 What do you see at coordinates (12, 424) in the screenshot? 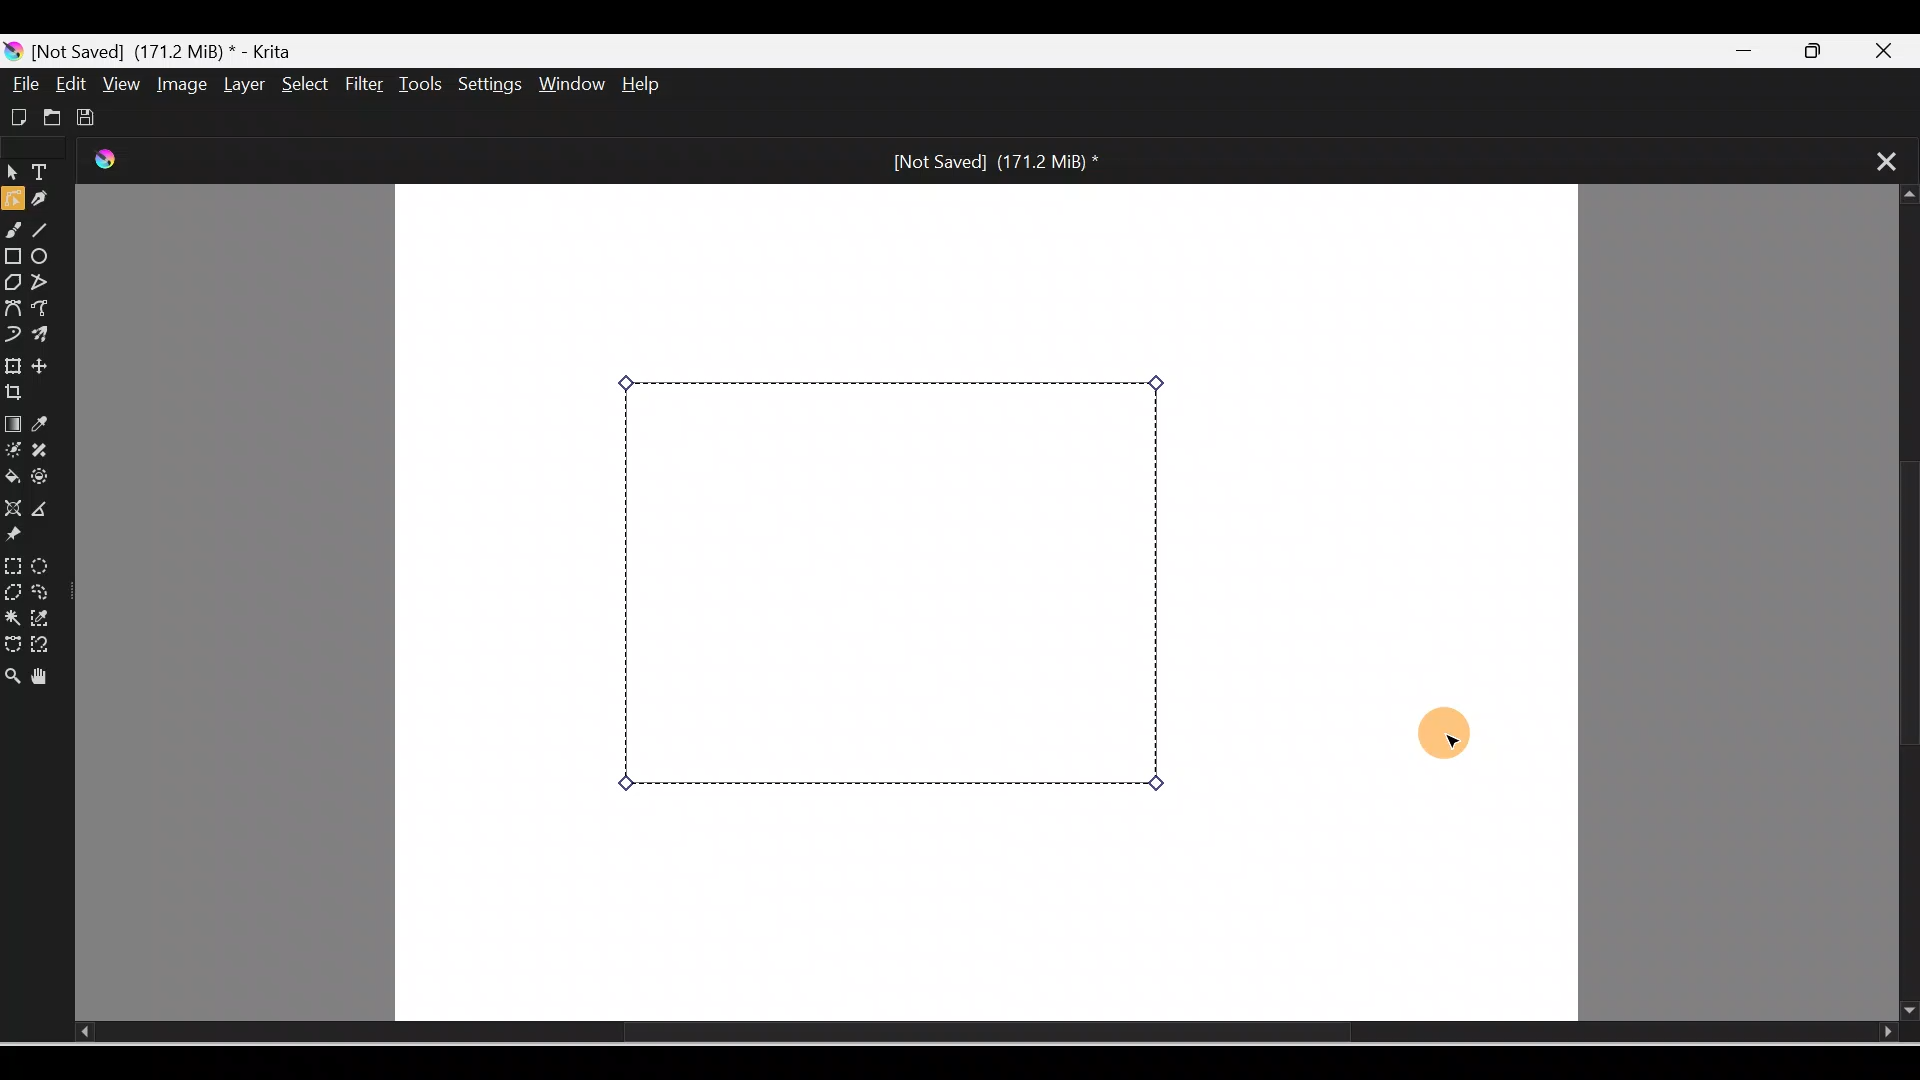
I see `Draw a gradient` at bounding box center [12, 424].